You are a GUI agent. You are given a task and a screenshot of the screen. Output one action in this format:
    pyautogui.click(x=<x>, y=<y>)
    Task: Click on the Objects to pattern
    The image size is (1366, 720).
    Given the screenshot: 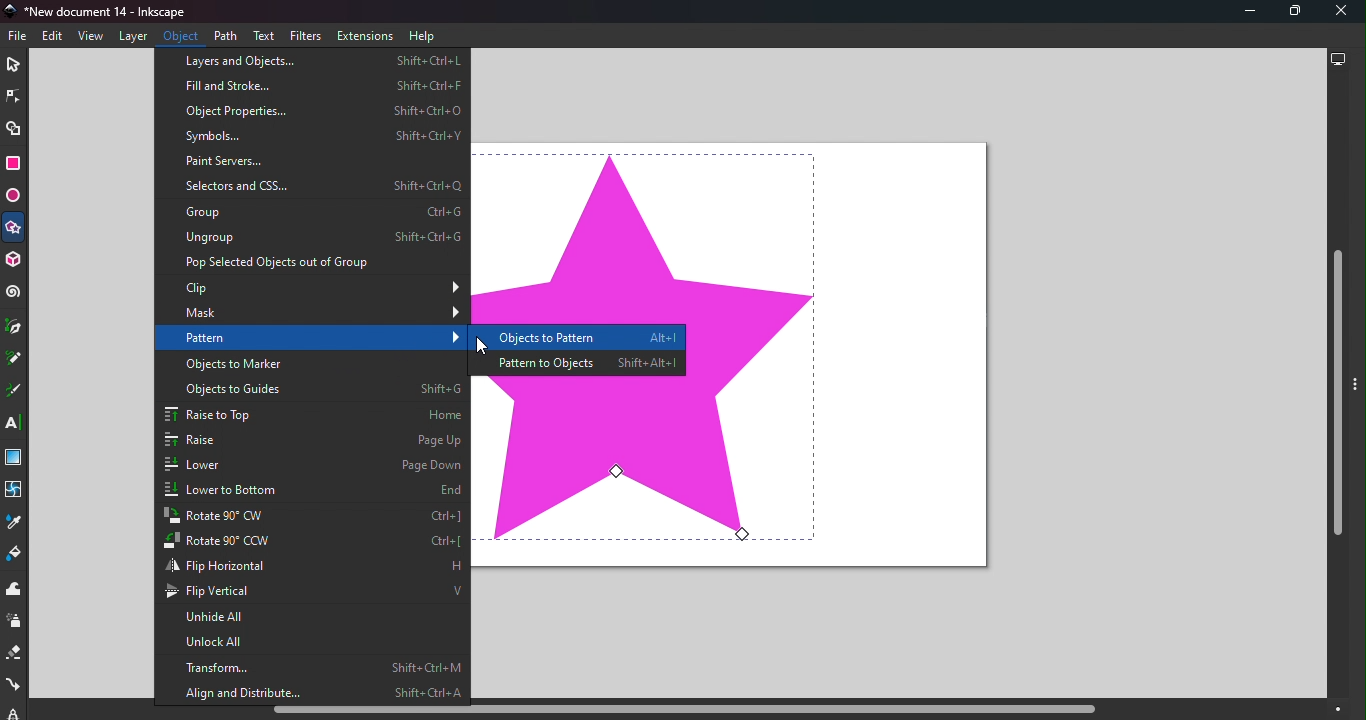 What is the action you would take?
    pyautogui.click(x=581, y=339)
    